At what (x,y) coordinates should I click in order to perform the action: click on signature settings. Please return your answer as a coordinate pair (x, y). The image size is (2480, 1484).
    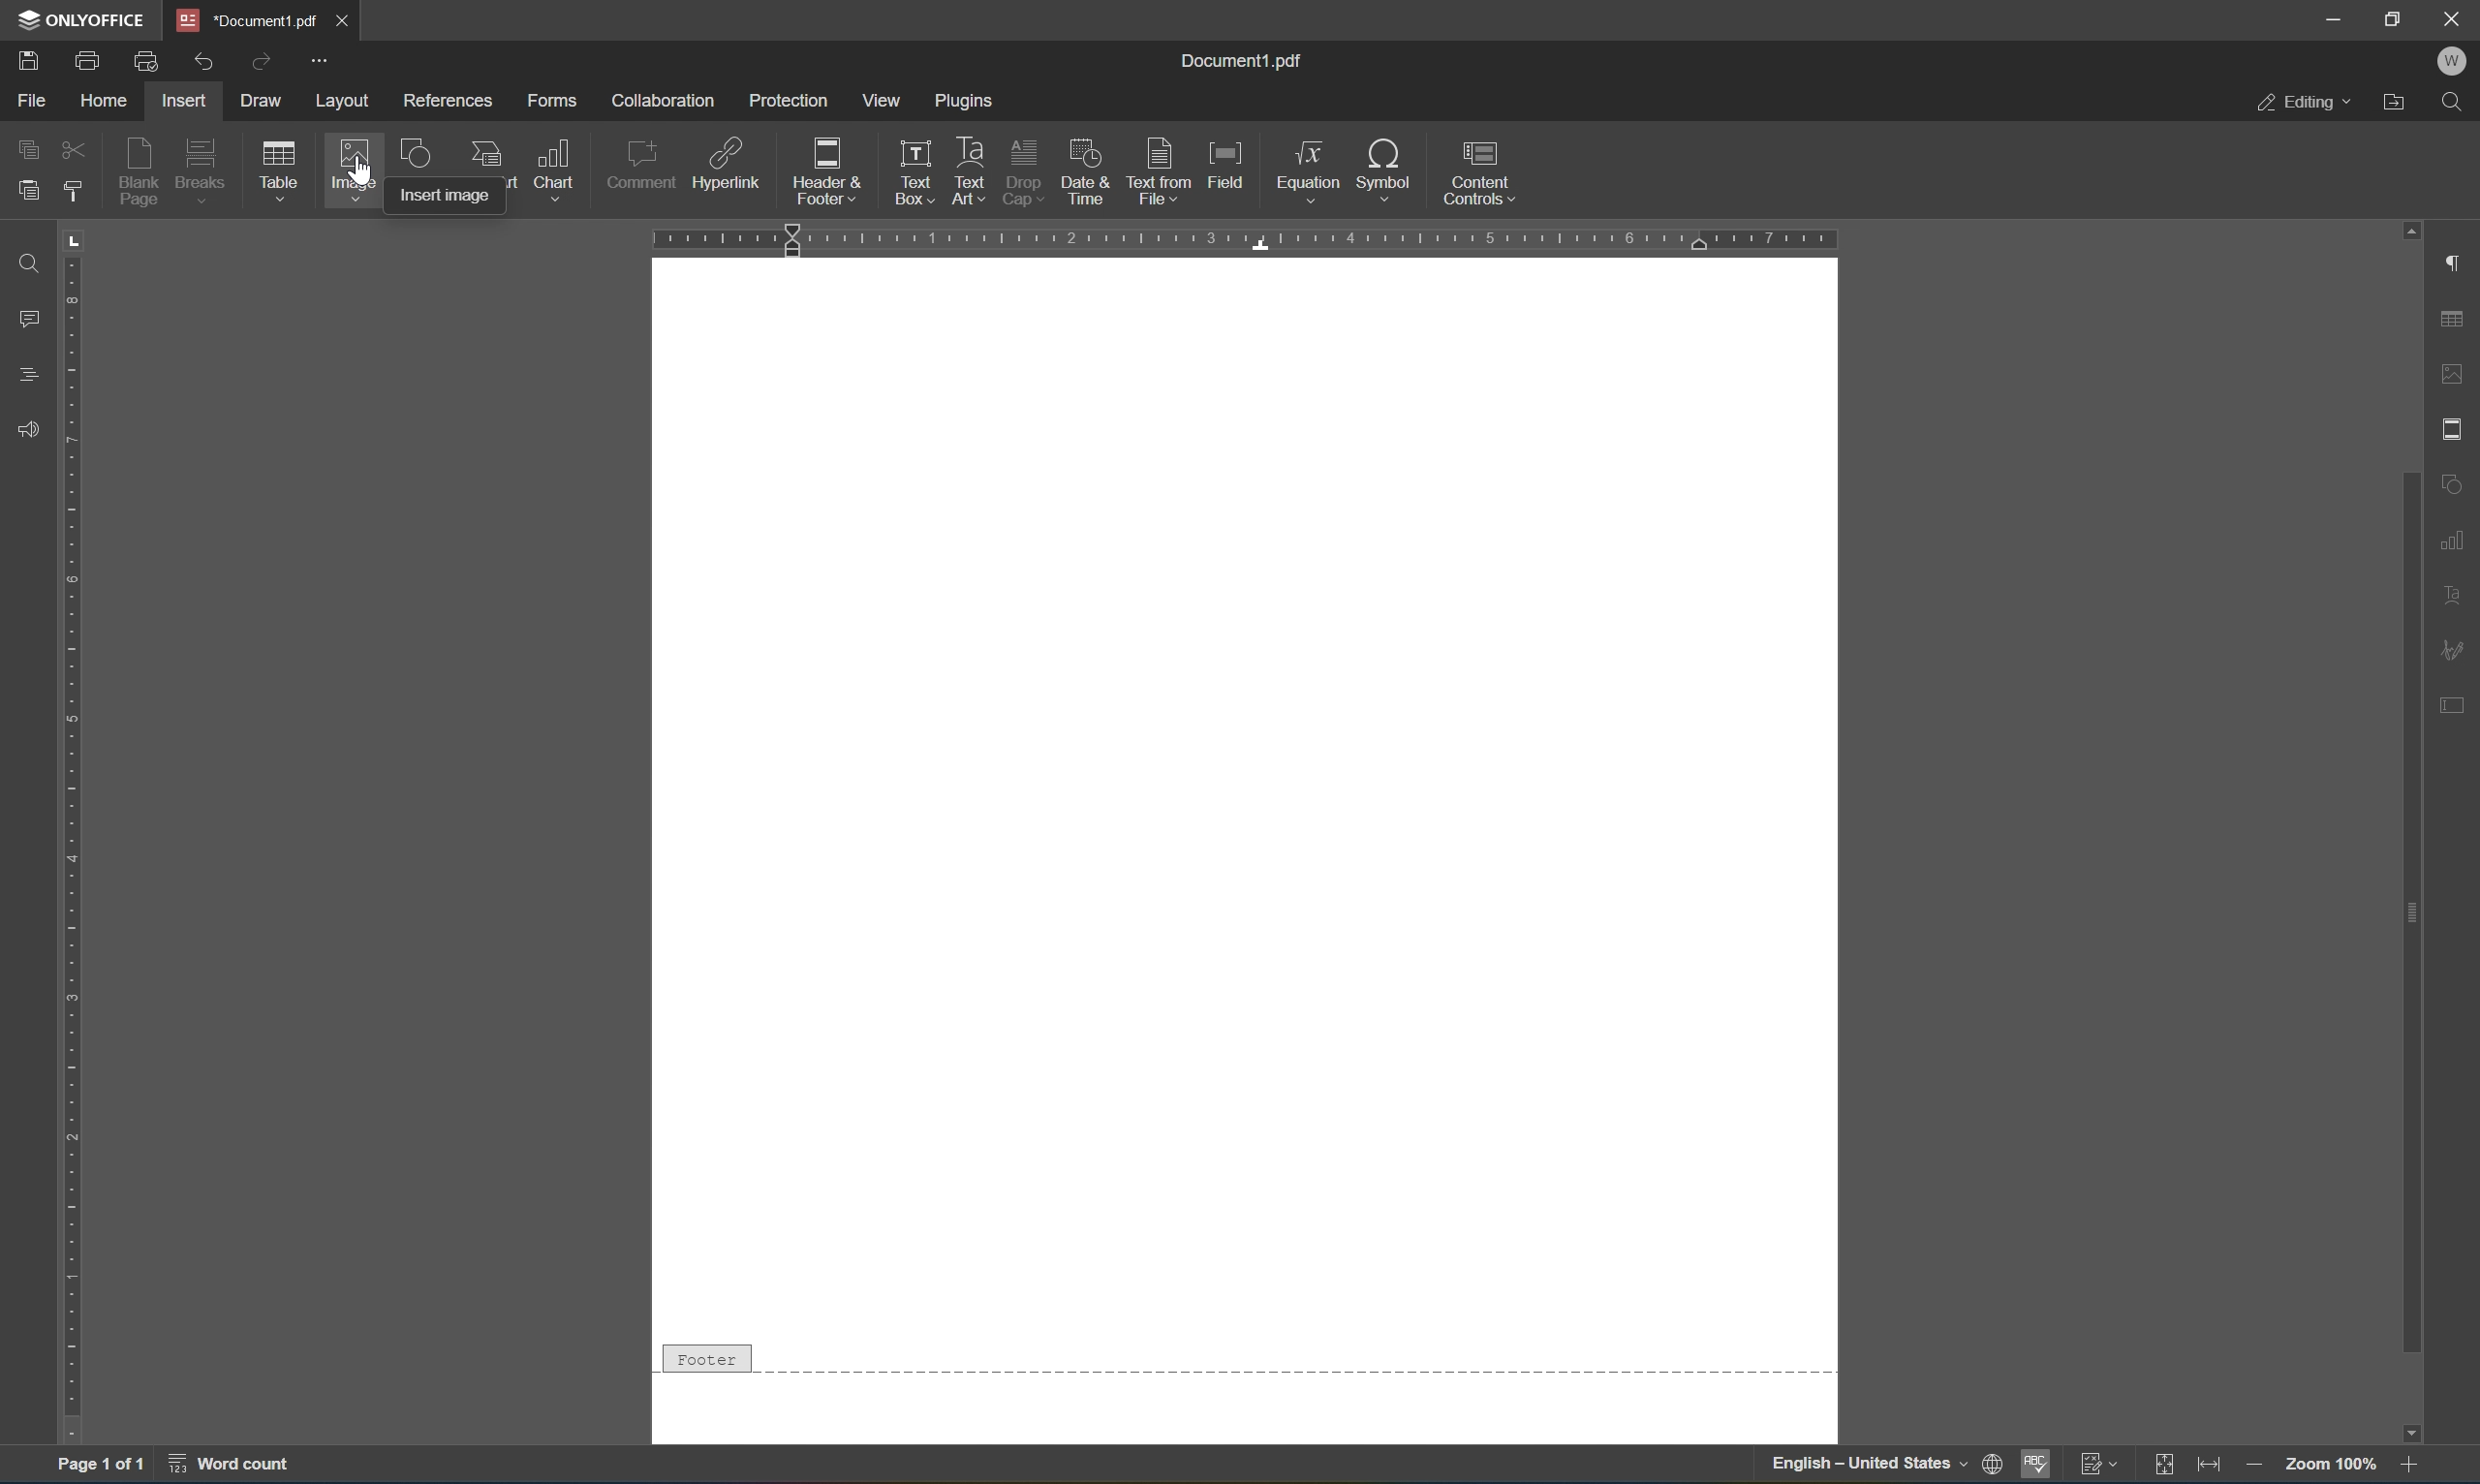
    Looking at the image, I should click on (2457, 649).